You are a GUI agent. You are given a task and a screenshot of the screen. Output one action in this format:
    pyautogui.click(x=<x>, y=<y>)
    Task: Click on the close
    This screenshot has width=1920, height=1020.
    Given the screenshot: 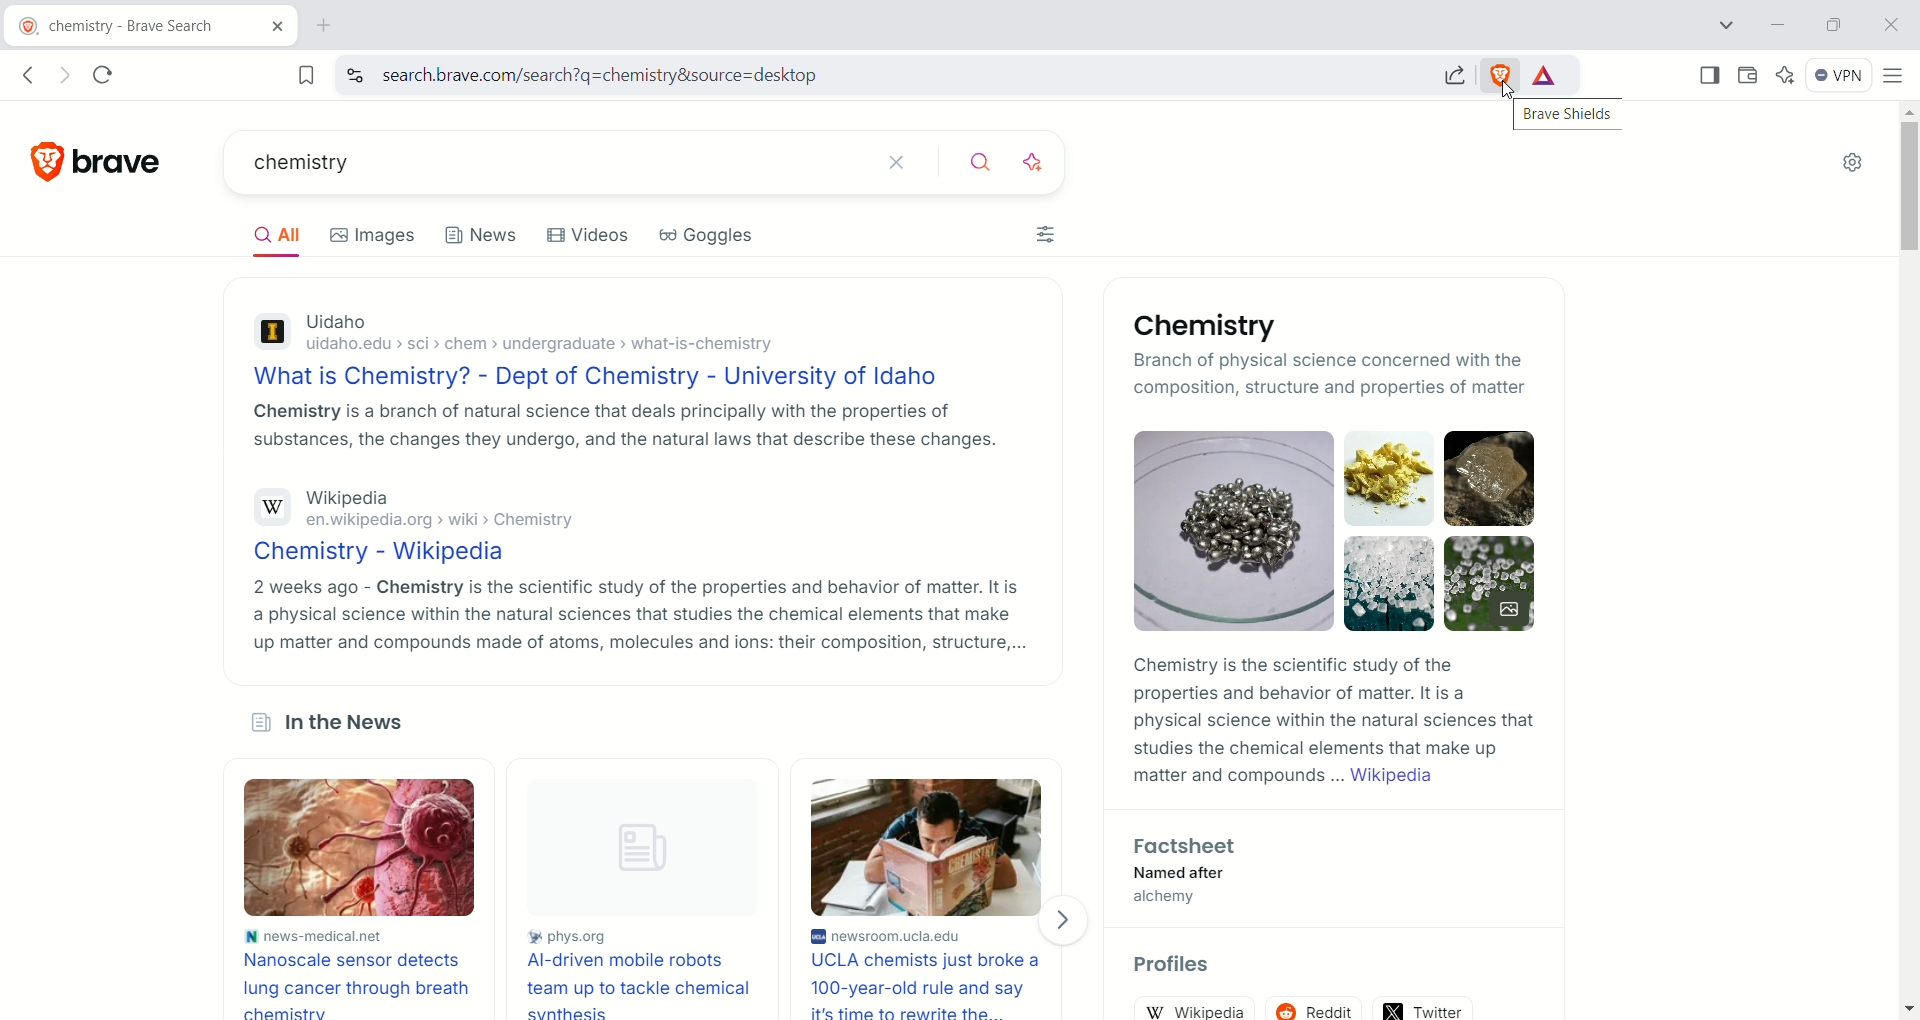 What is the action you would take?
    pyautogui.click(x=1893, y=26)
    